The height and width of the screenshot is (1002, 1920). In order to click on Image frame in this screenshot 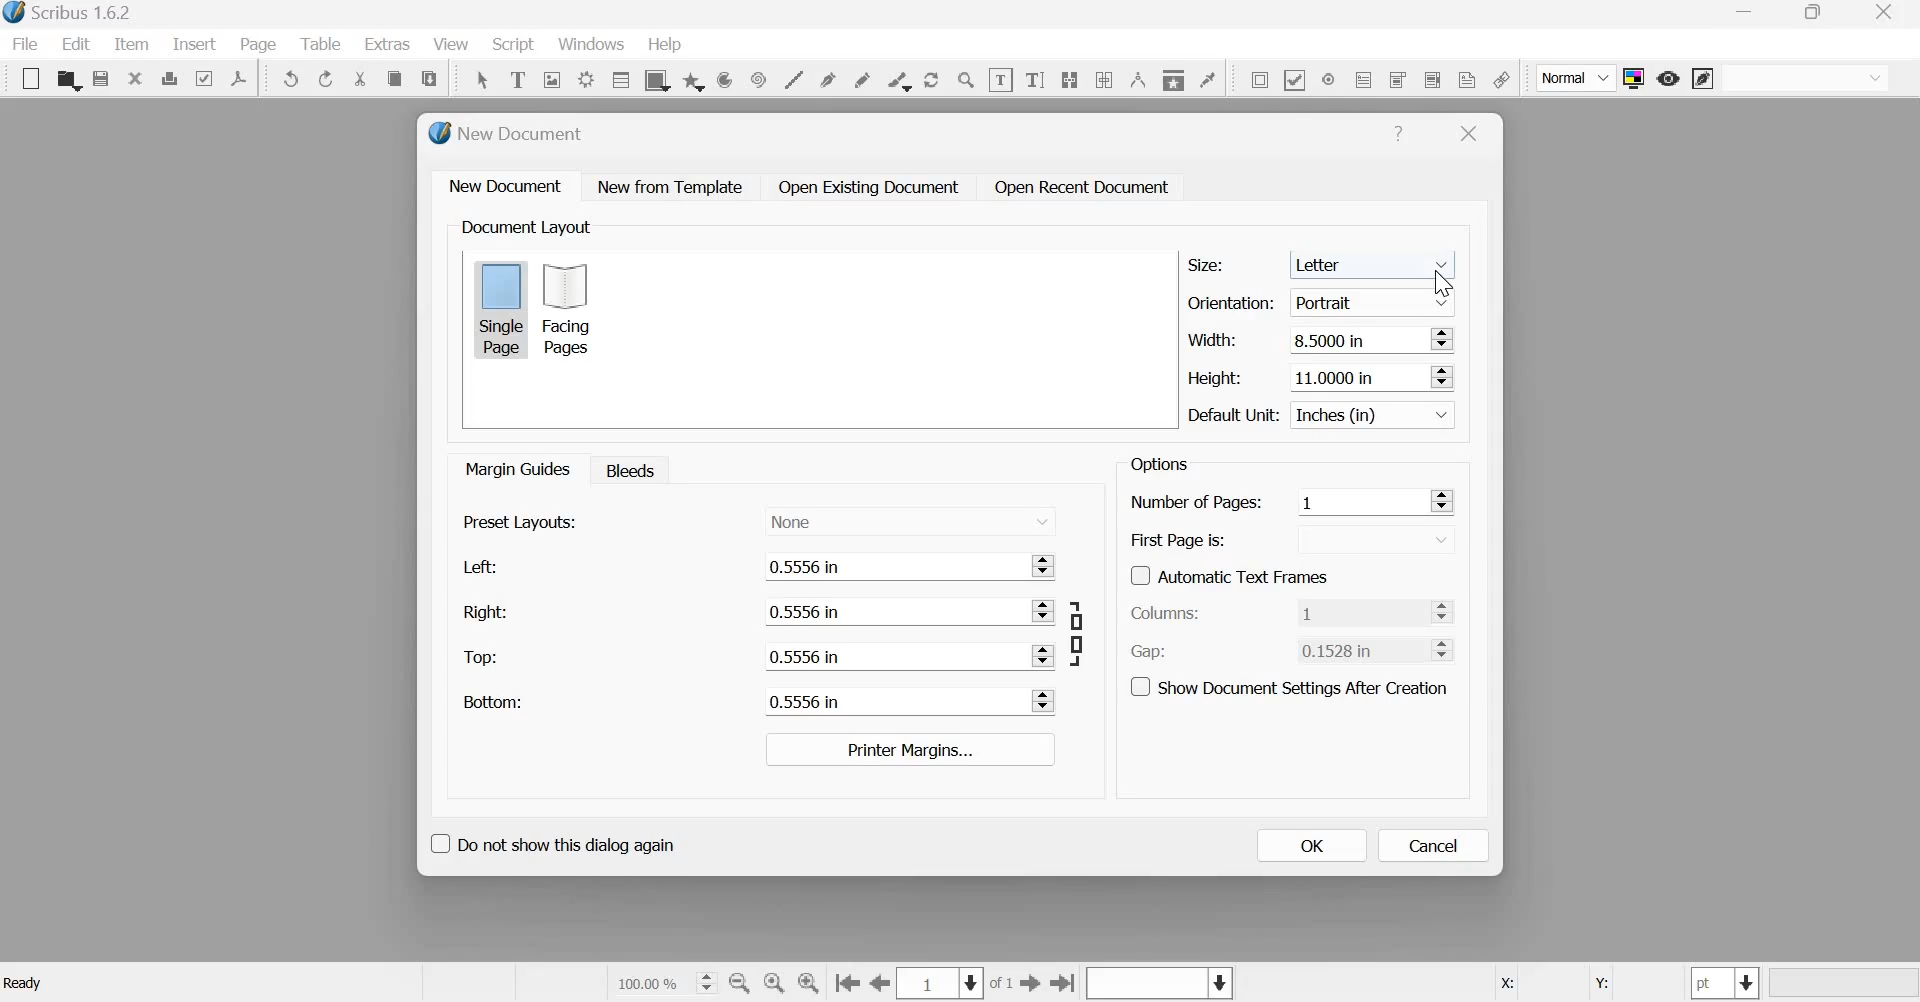, I will do `click(552, 78)`.